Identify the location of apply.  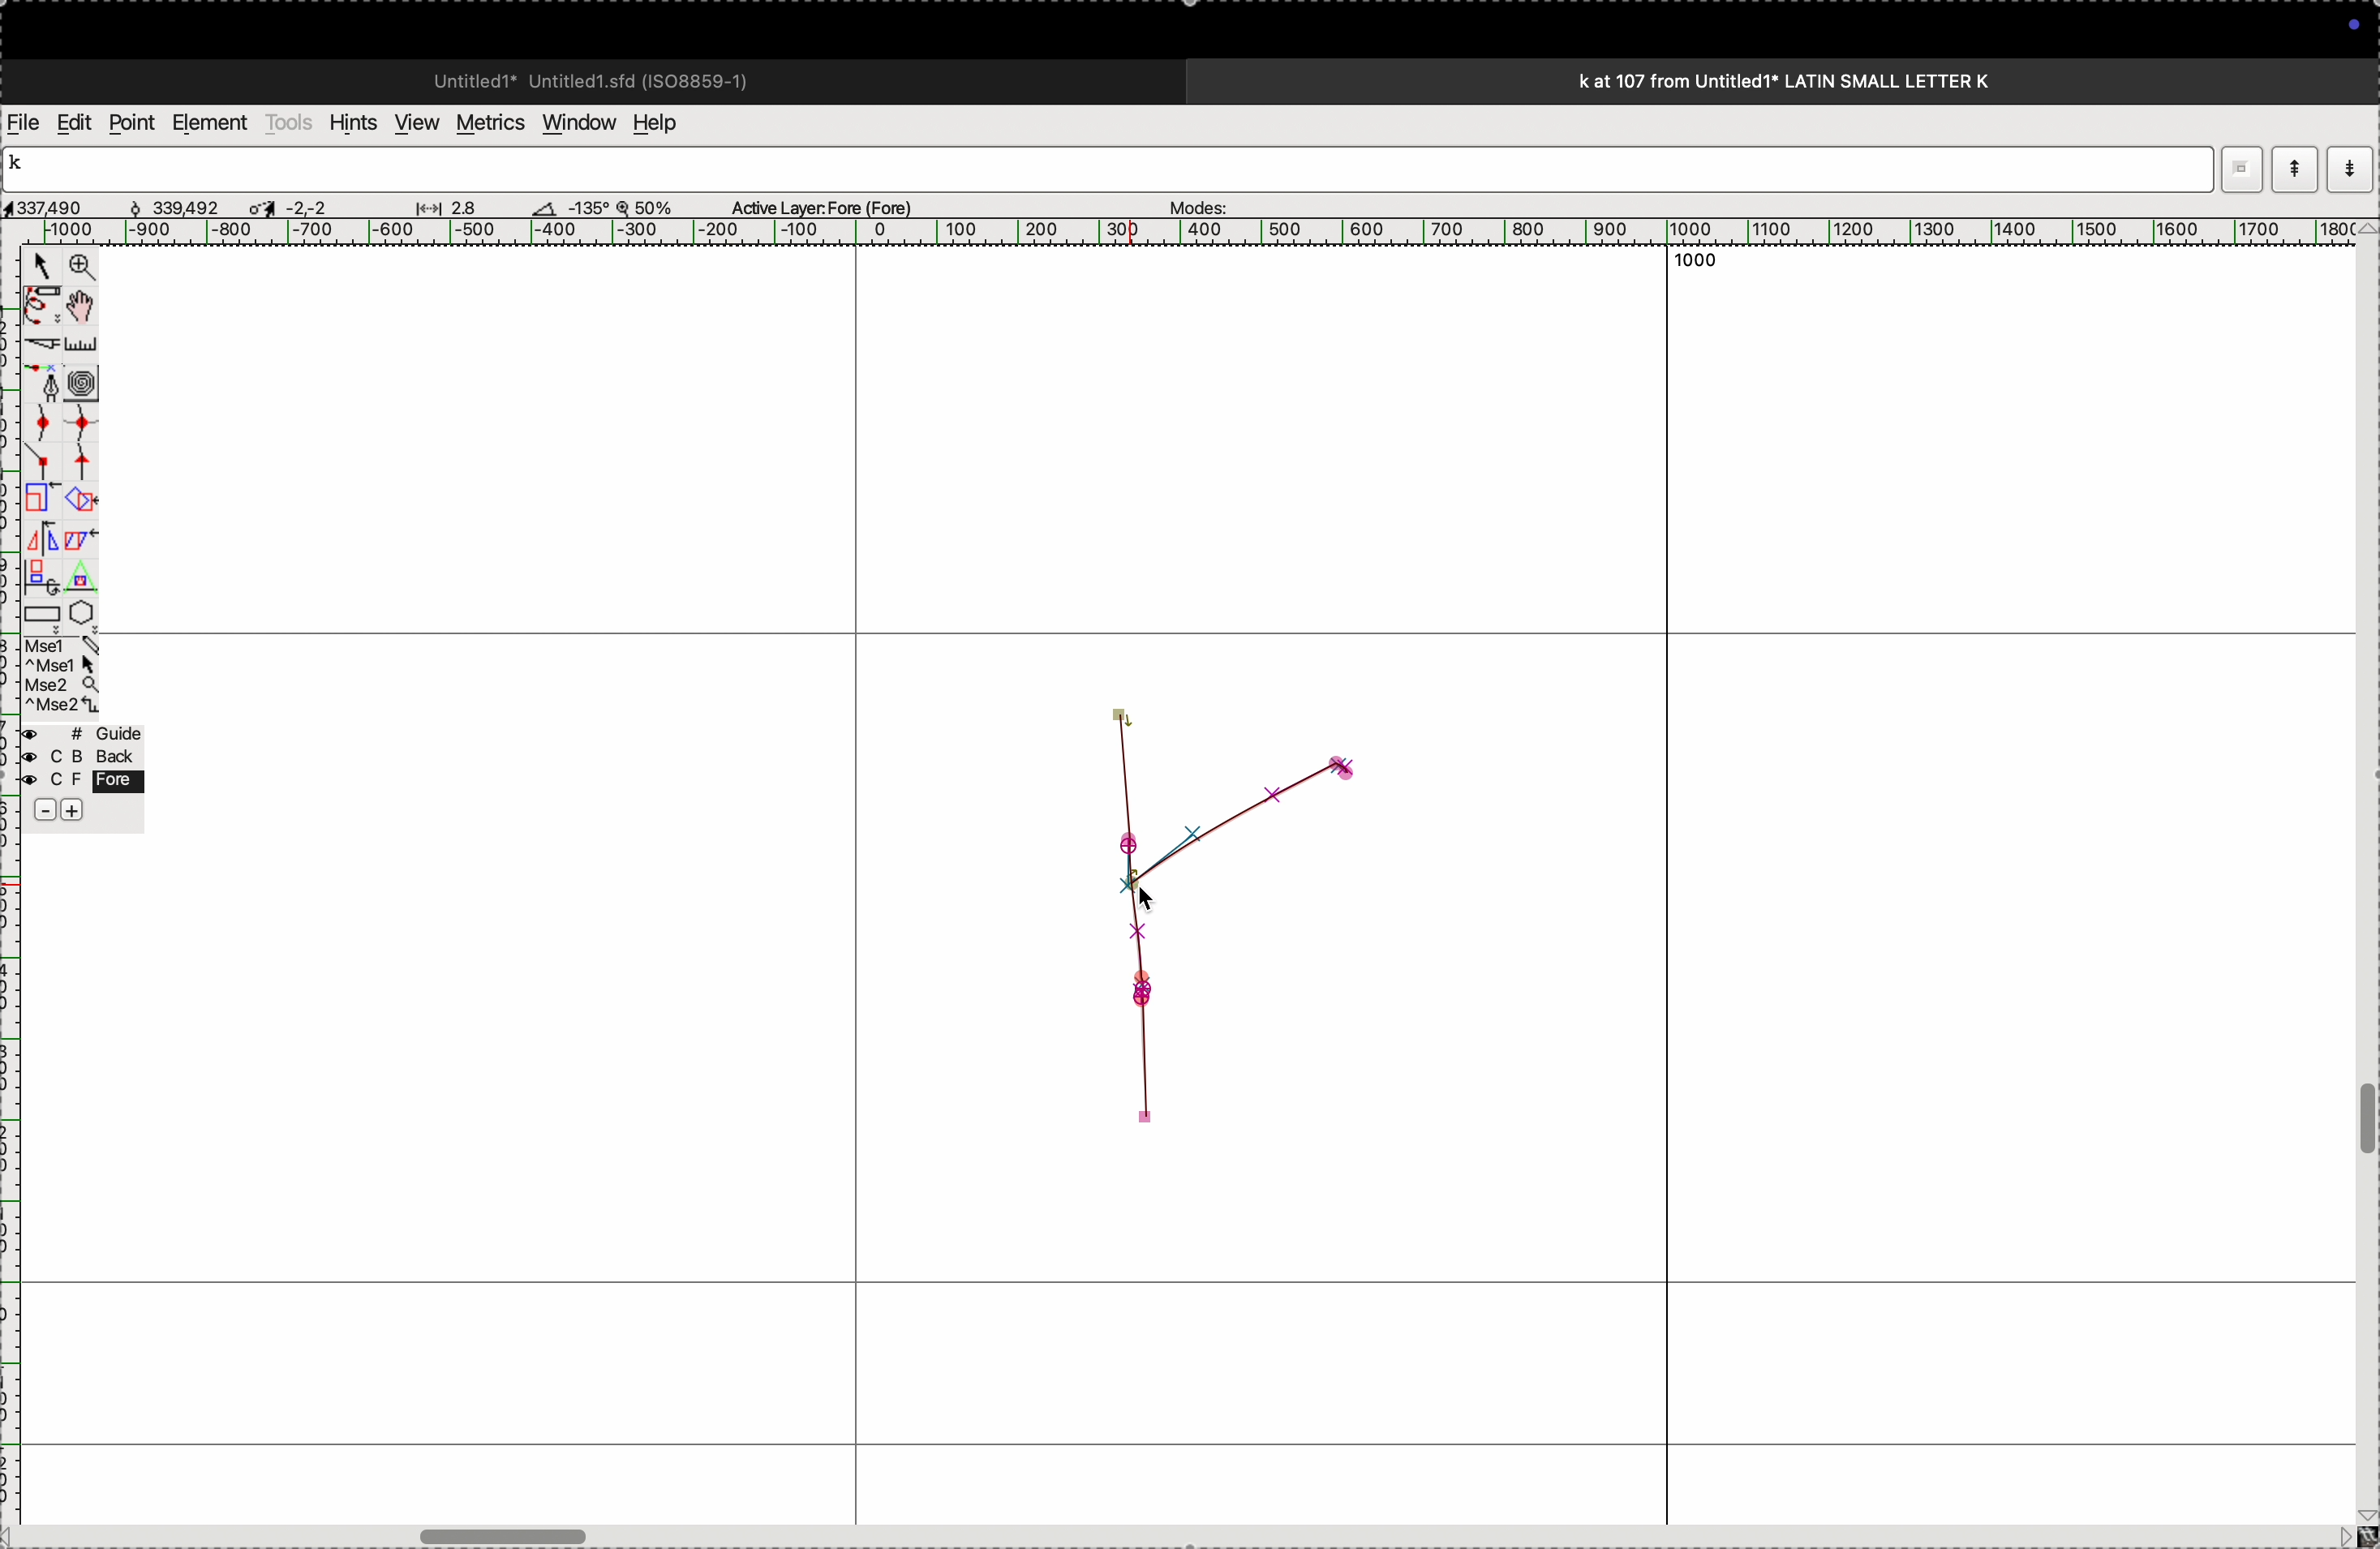
(81, 553).